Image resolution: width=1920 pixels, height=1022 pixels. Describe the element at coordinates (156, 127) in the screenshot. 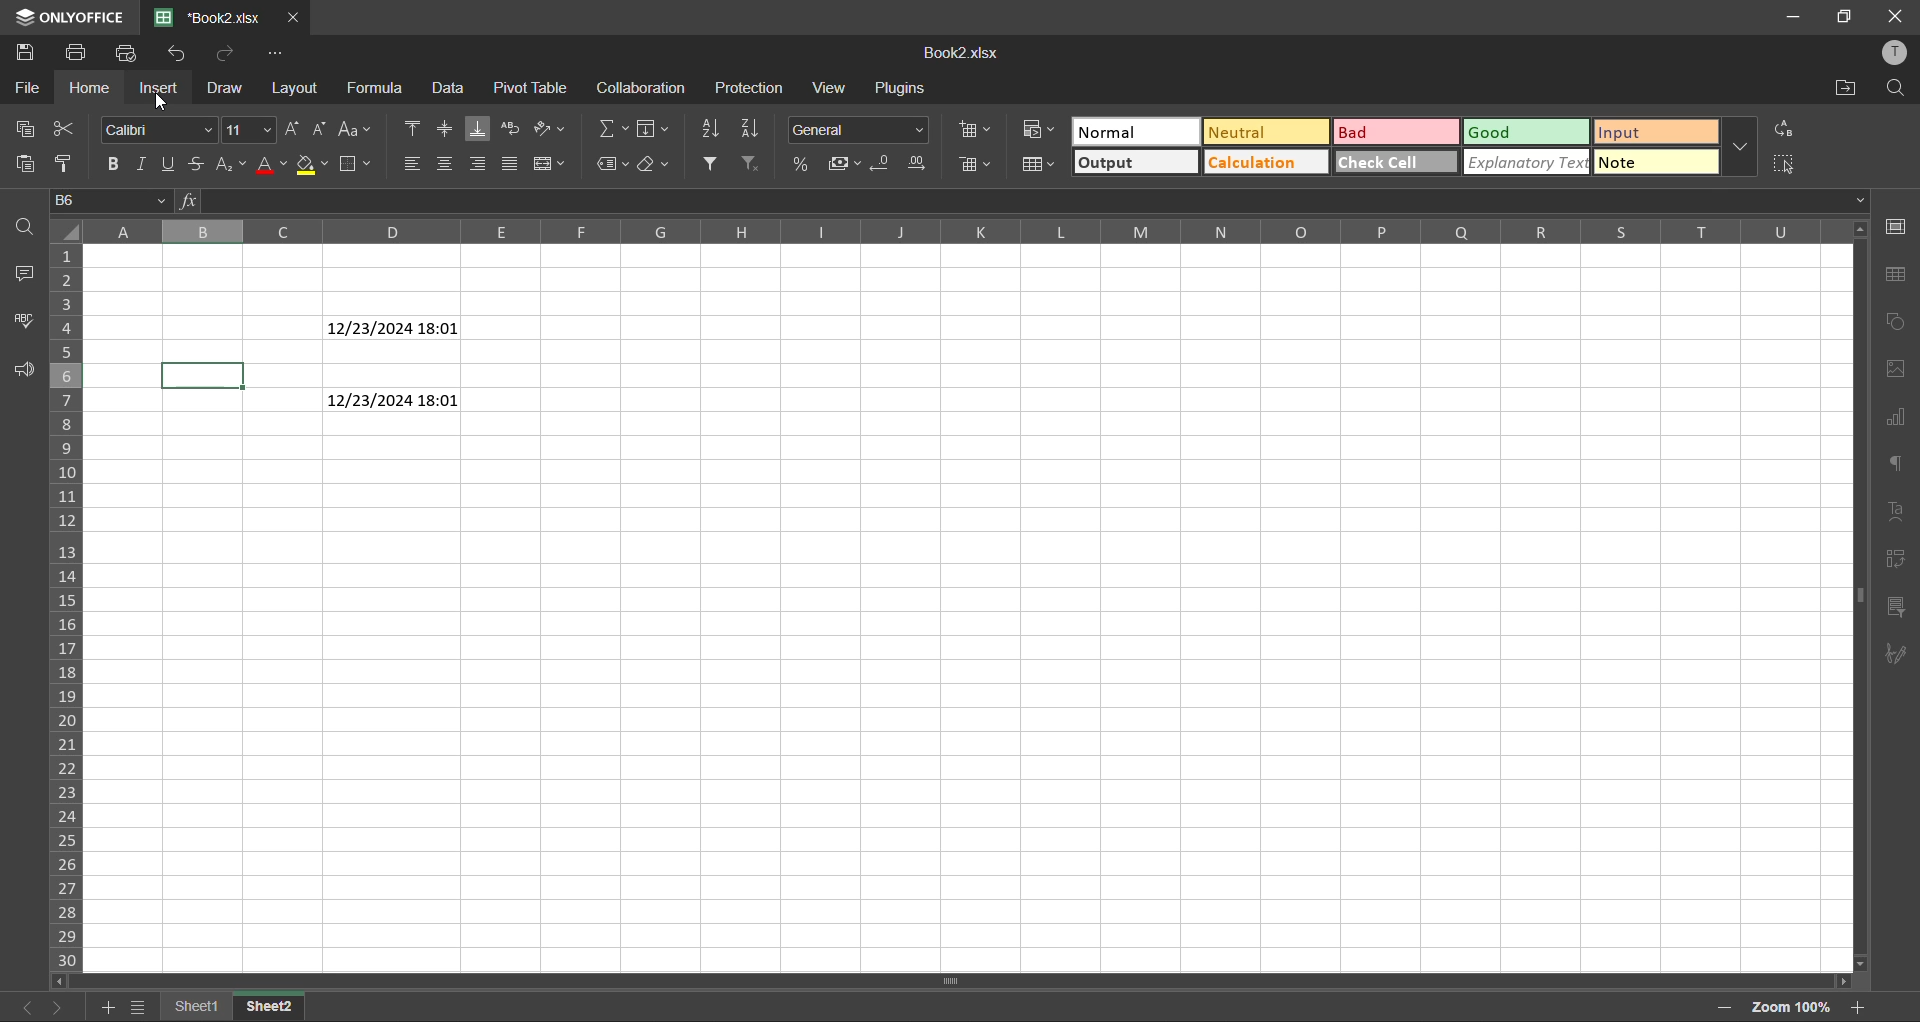

I see `font style` at that location.